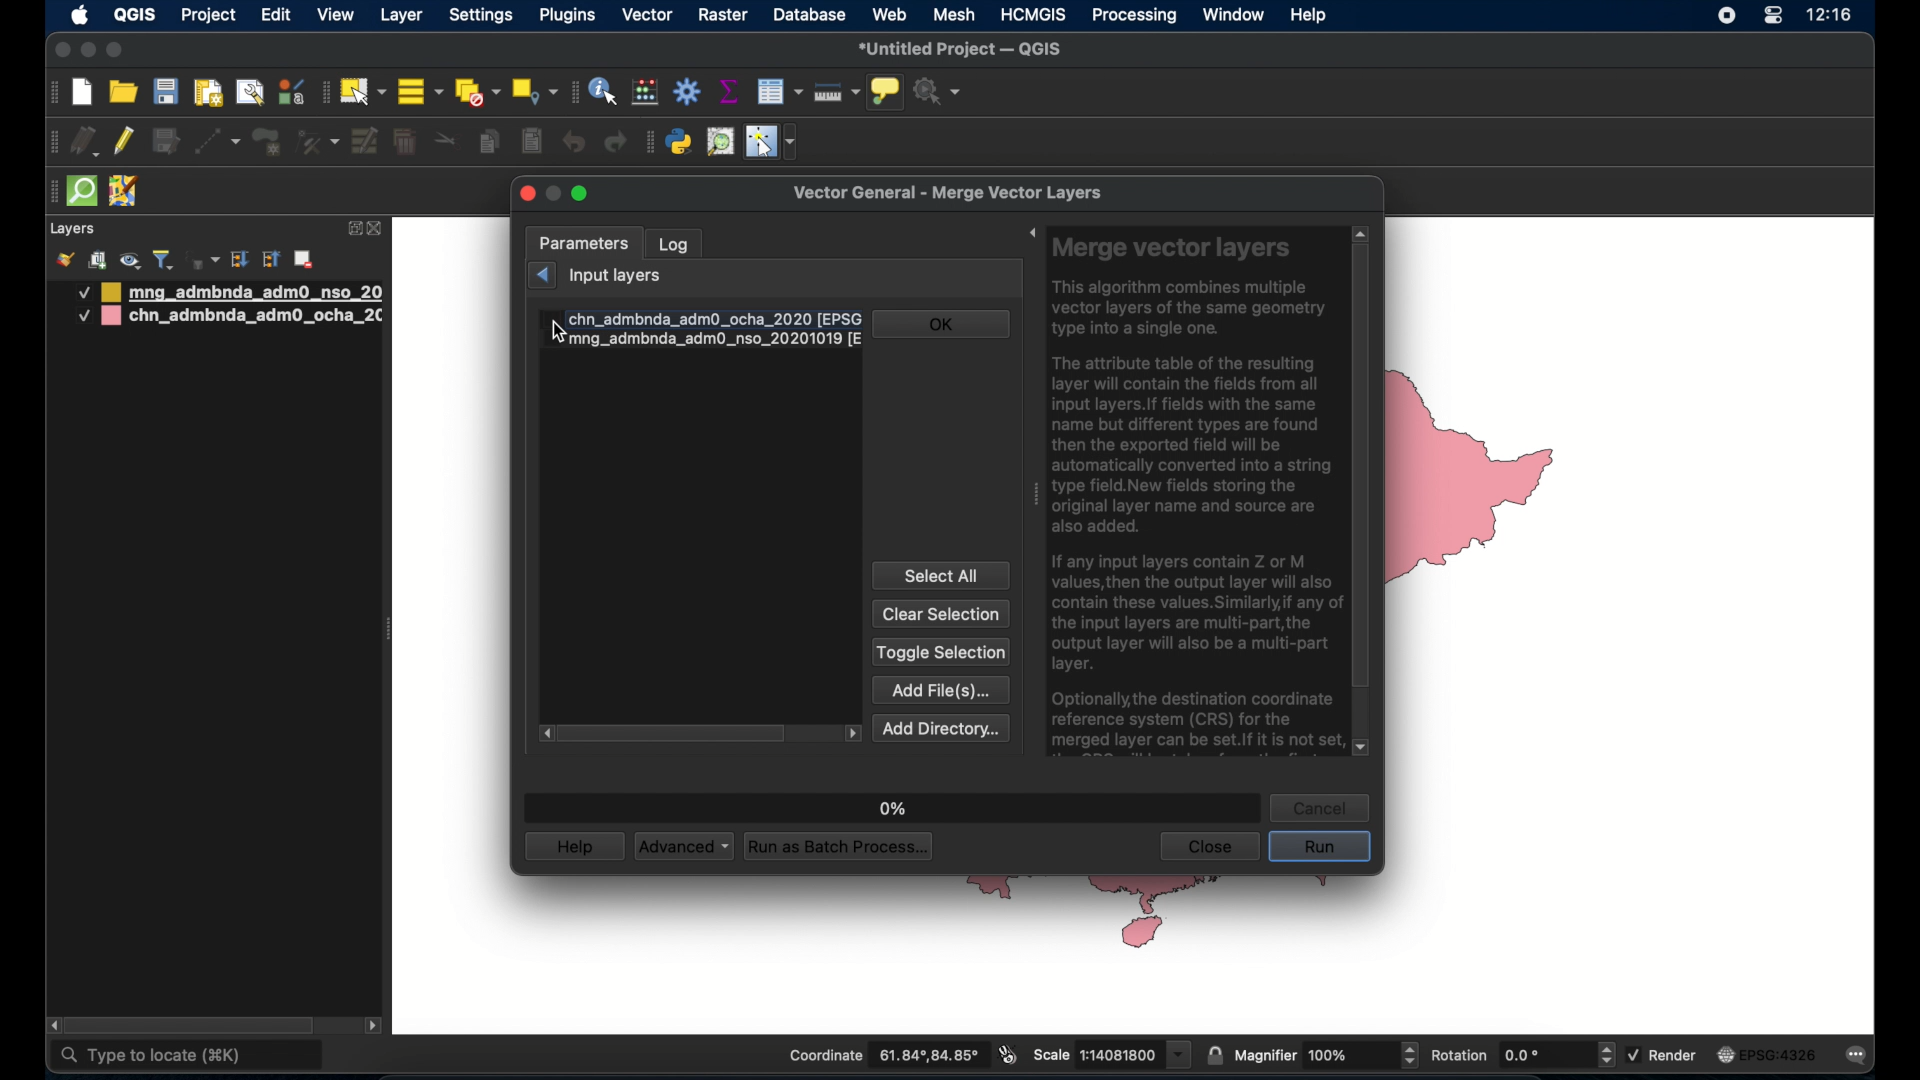  What do you see at coordinates (1327, 1055) in the screenshot?
I see `magnifier` at bounding box center [1327, 1055].